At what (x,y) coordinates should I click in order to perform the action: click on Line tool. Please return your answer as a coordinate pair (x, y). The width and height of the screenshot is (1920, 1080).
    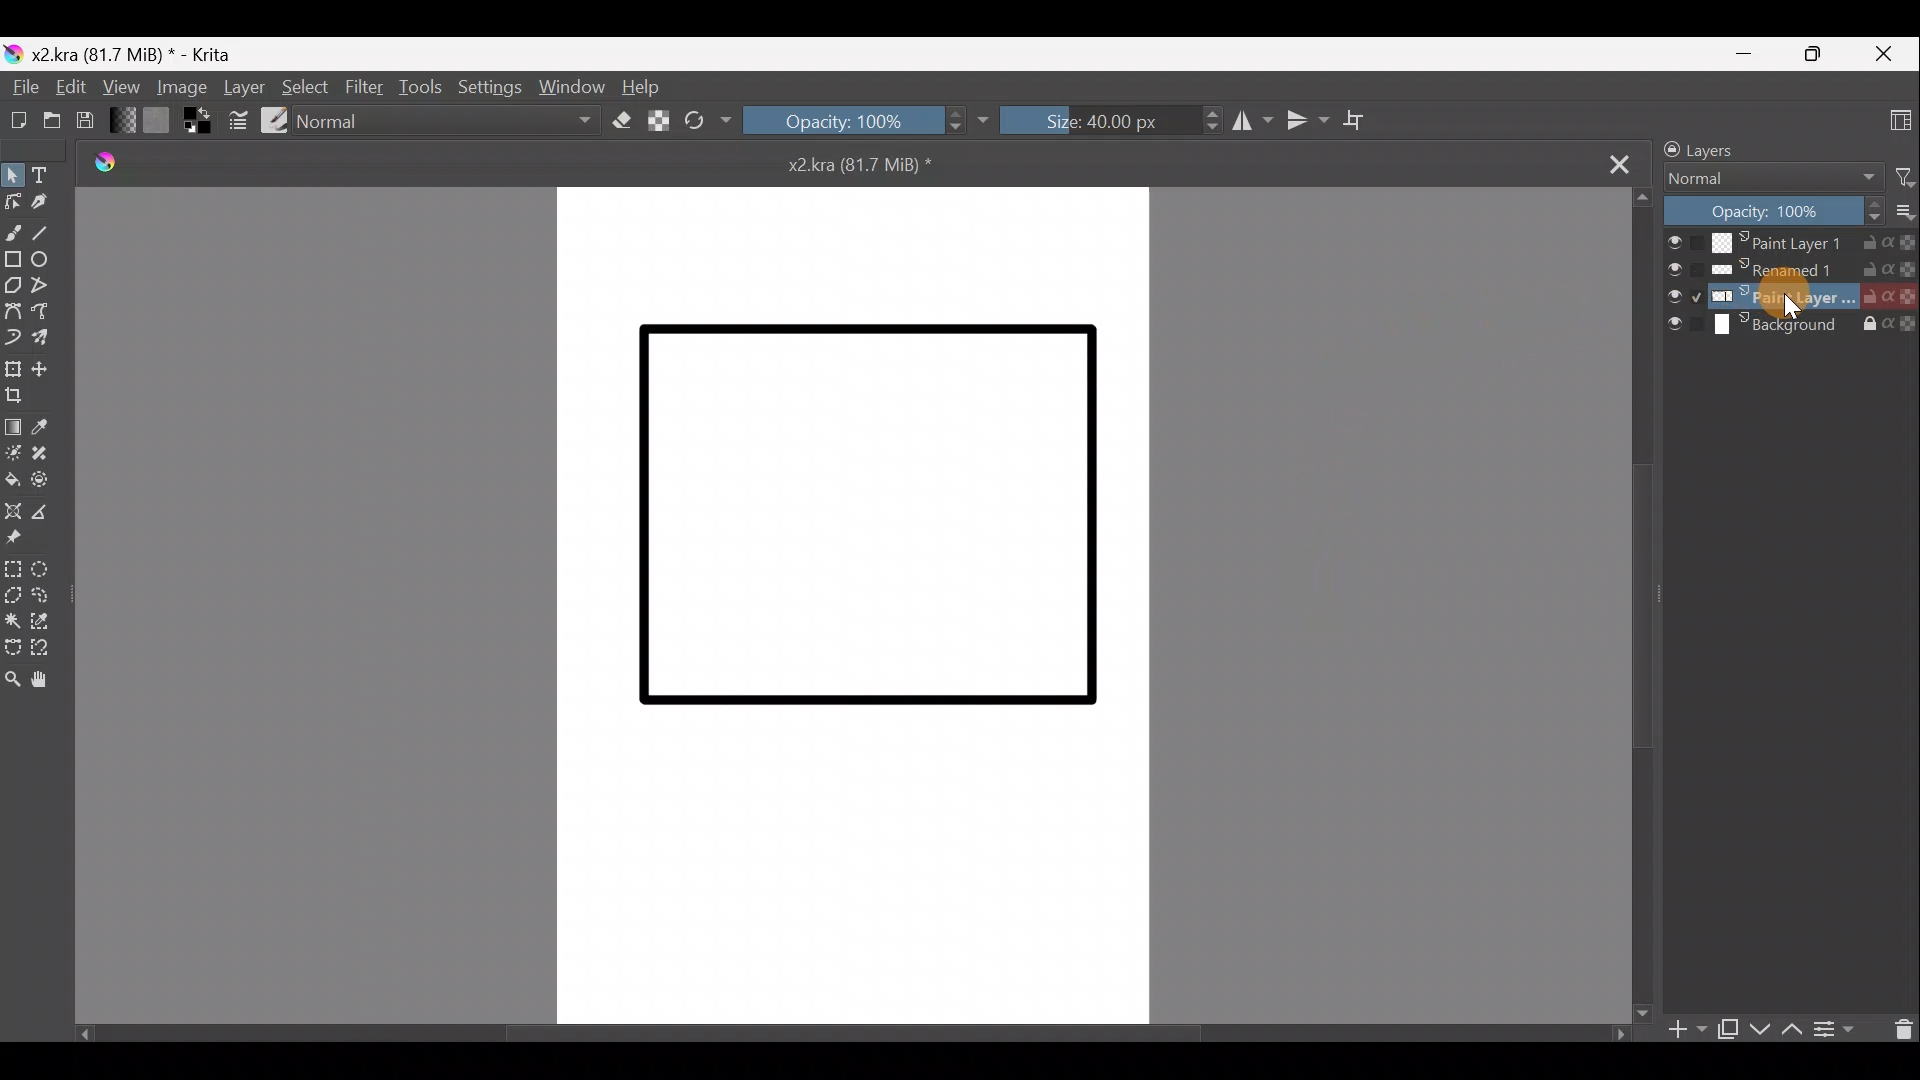
    Looking at the image, I should click on (47, 230).